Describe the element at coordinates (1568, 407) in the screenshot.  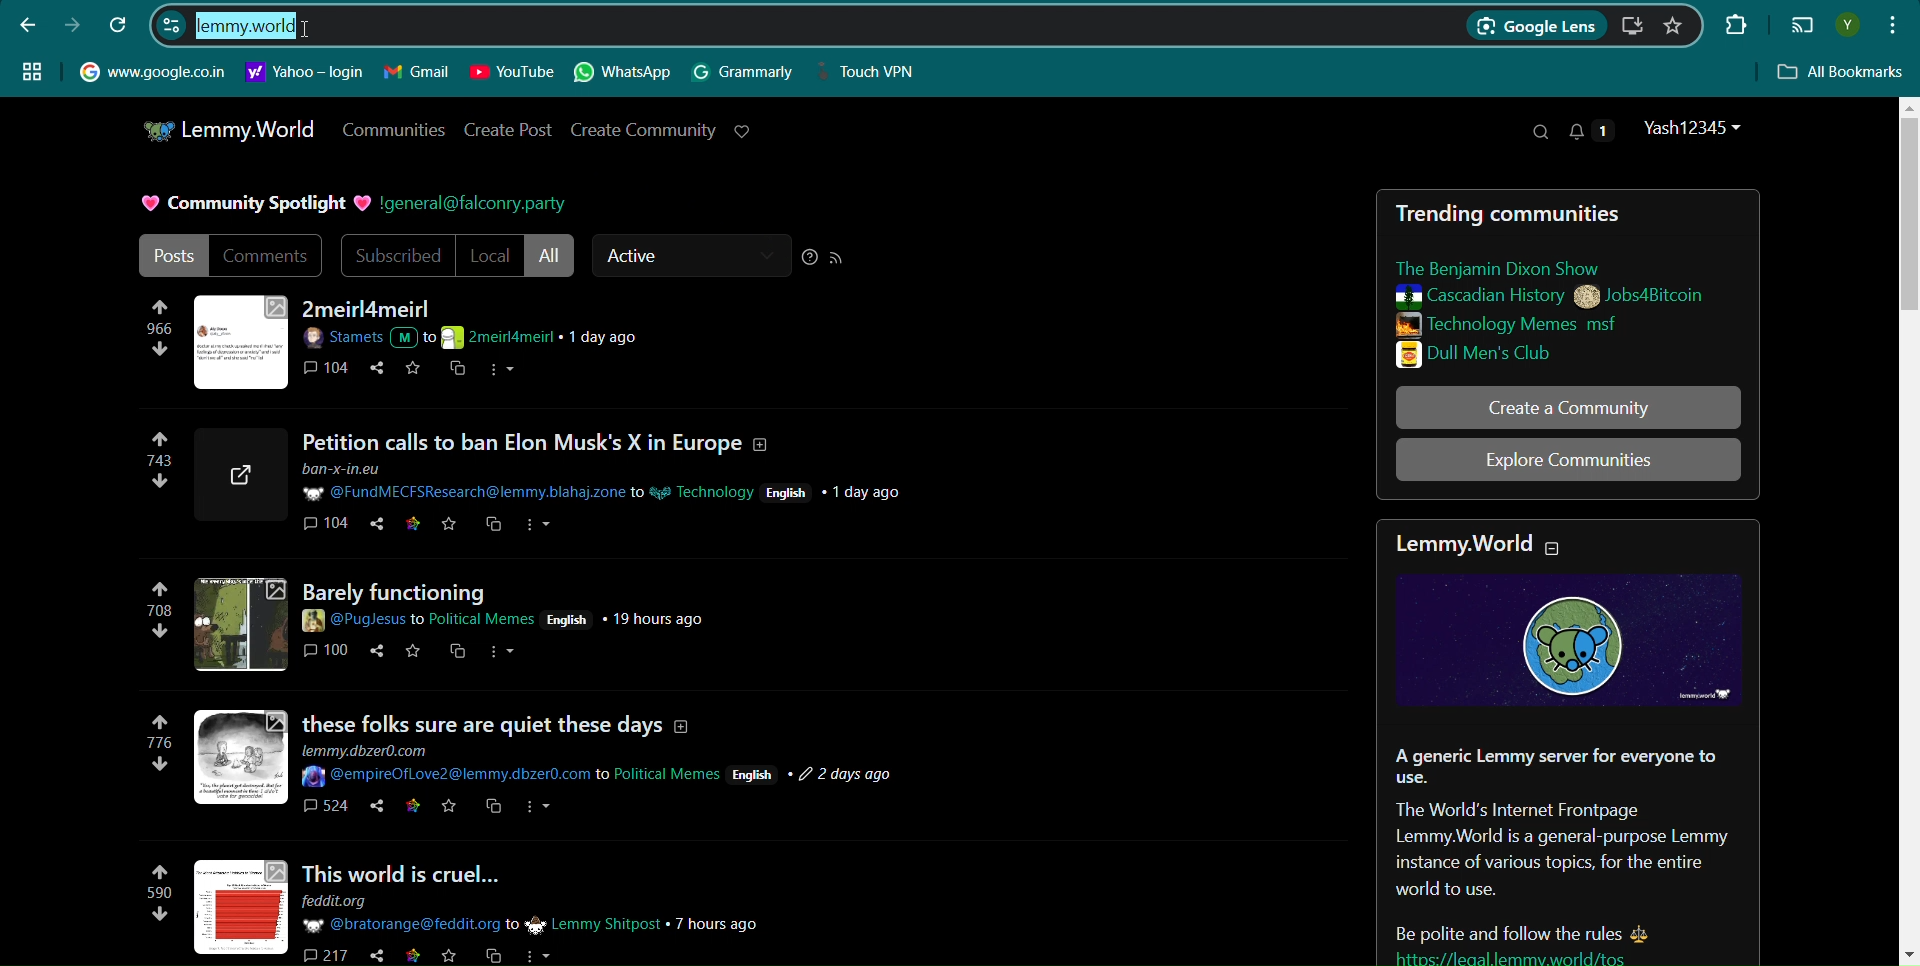
I see `Create a Community` at that location.